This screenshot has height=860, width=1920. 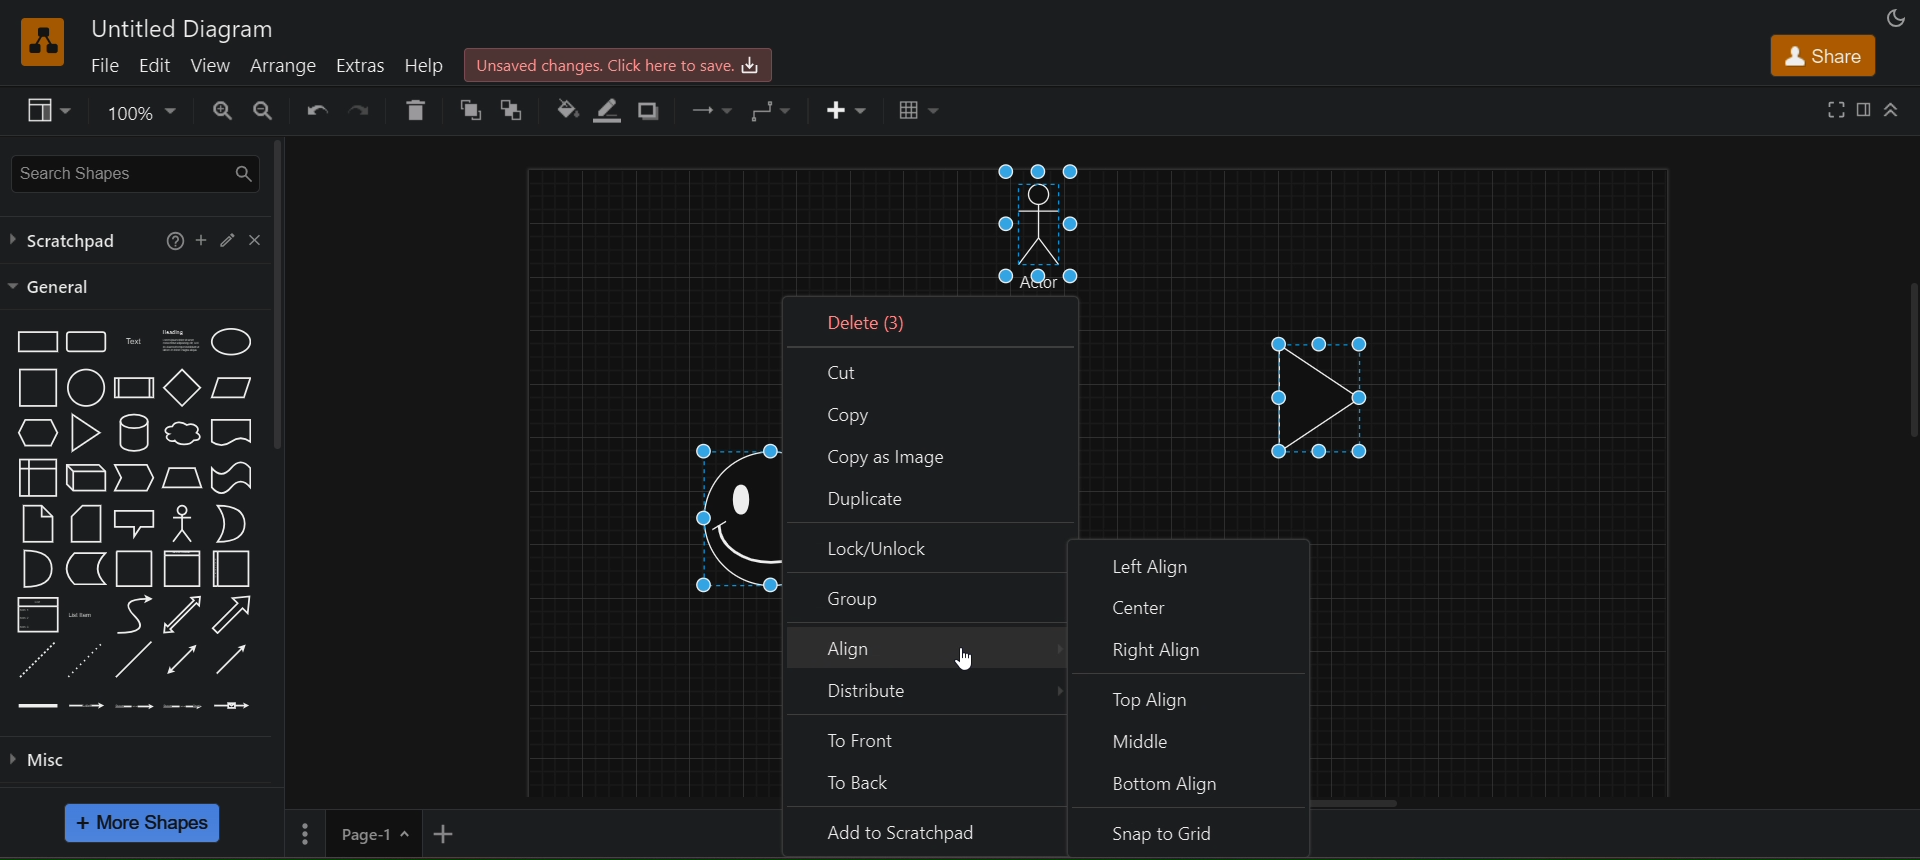 What do you see at coordinates (133, 614) in the screenshot?
I see `curve` at bounding box center [133, 614].